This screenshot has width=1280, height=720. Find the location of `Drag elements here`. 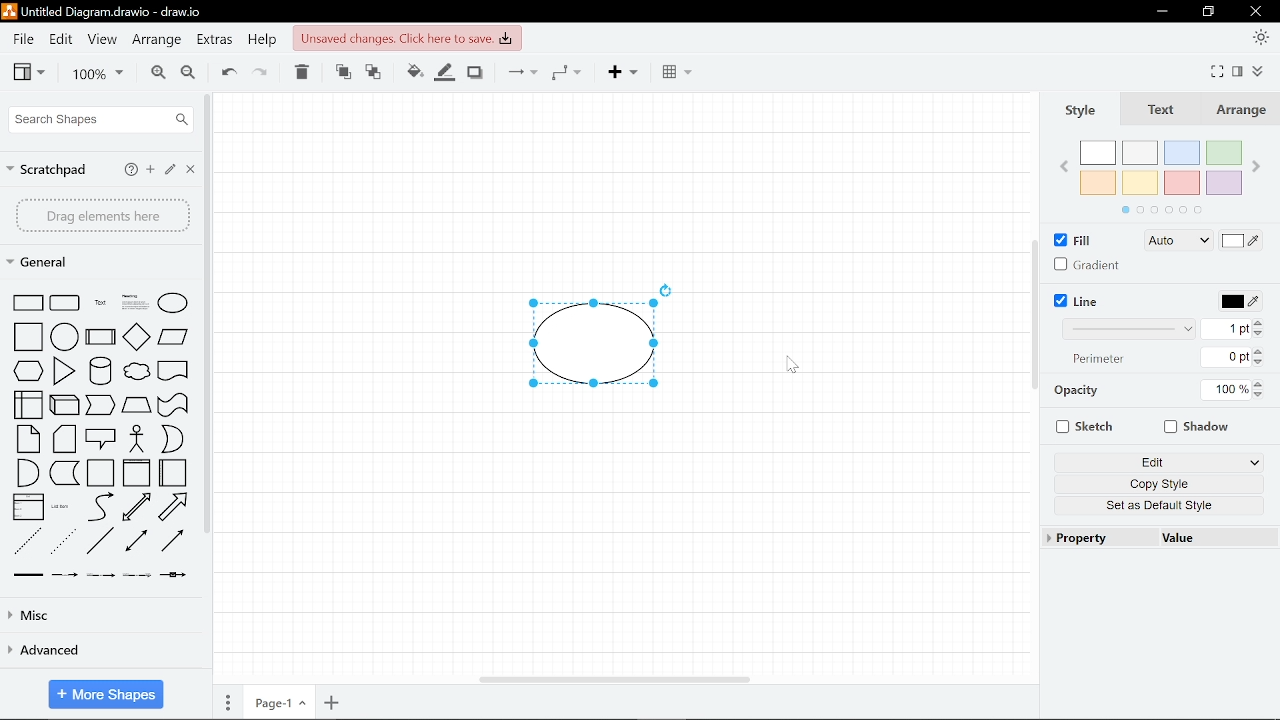

Drag elements here is located at coordinates (103, 215).